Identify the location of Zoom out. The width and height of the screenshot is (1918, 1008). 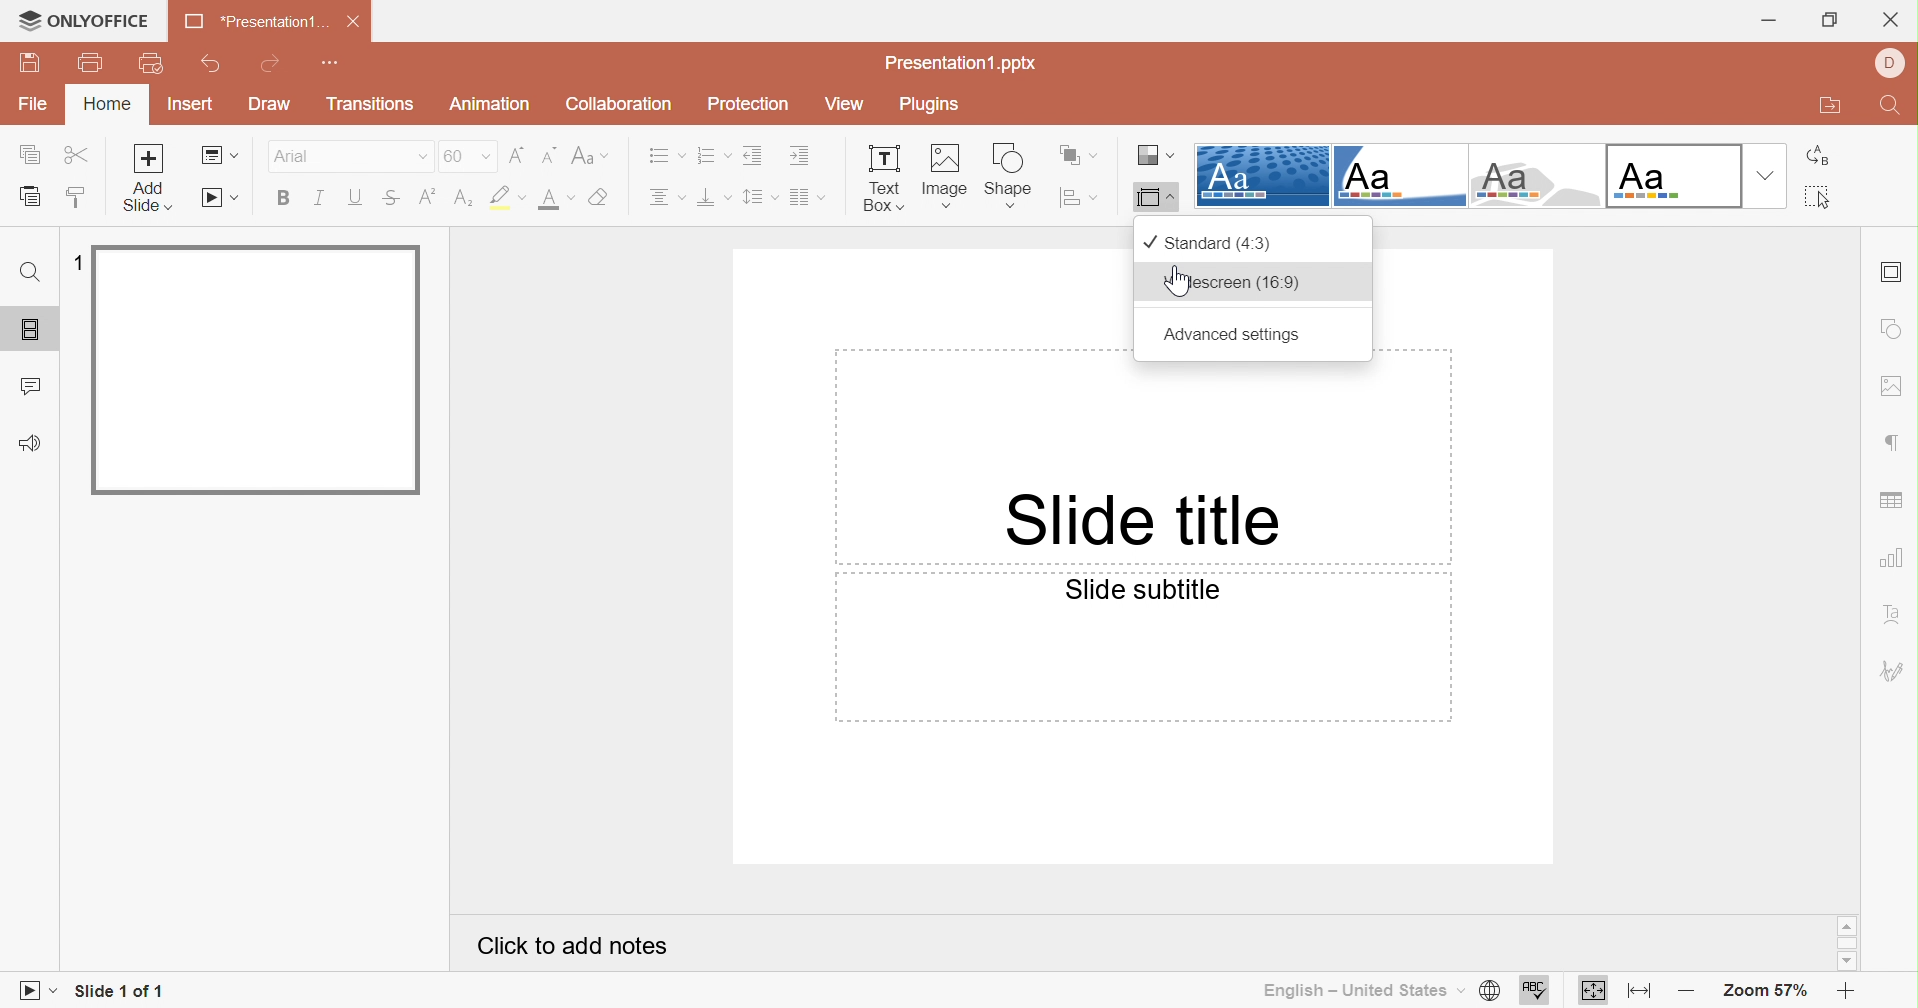
(1843, 992).